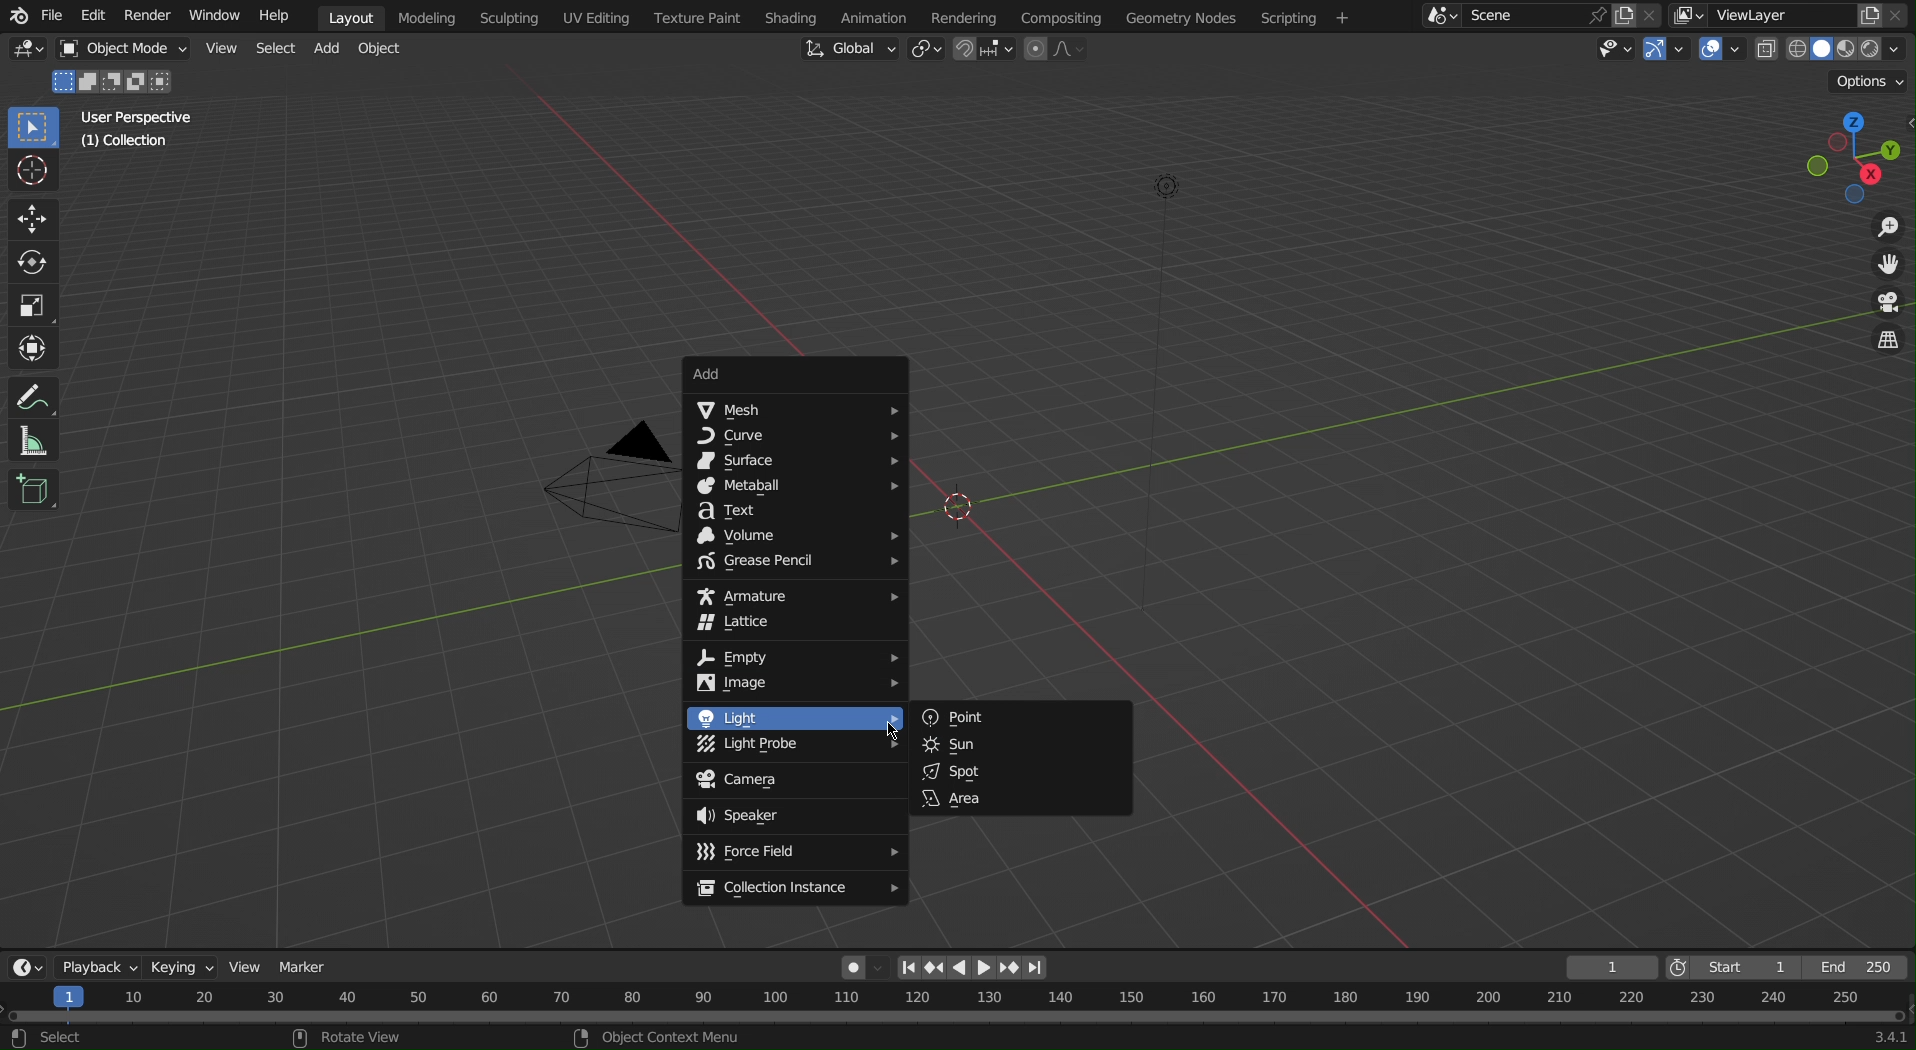  Describe the element at coordinates (54, 18) in the screenshot. I see `File` at that location.